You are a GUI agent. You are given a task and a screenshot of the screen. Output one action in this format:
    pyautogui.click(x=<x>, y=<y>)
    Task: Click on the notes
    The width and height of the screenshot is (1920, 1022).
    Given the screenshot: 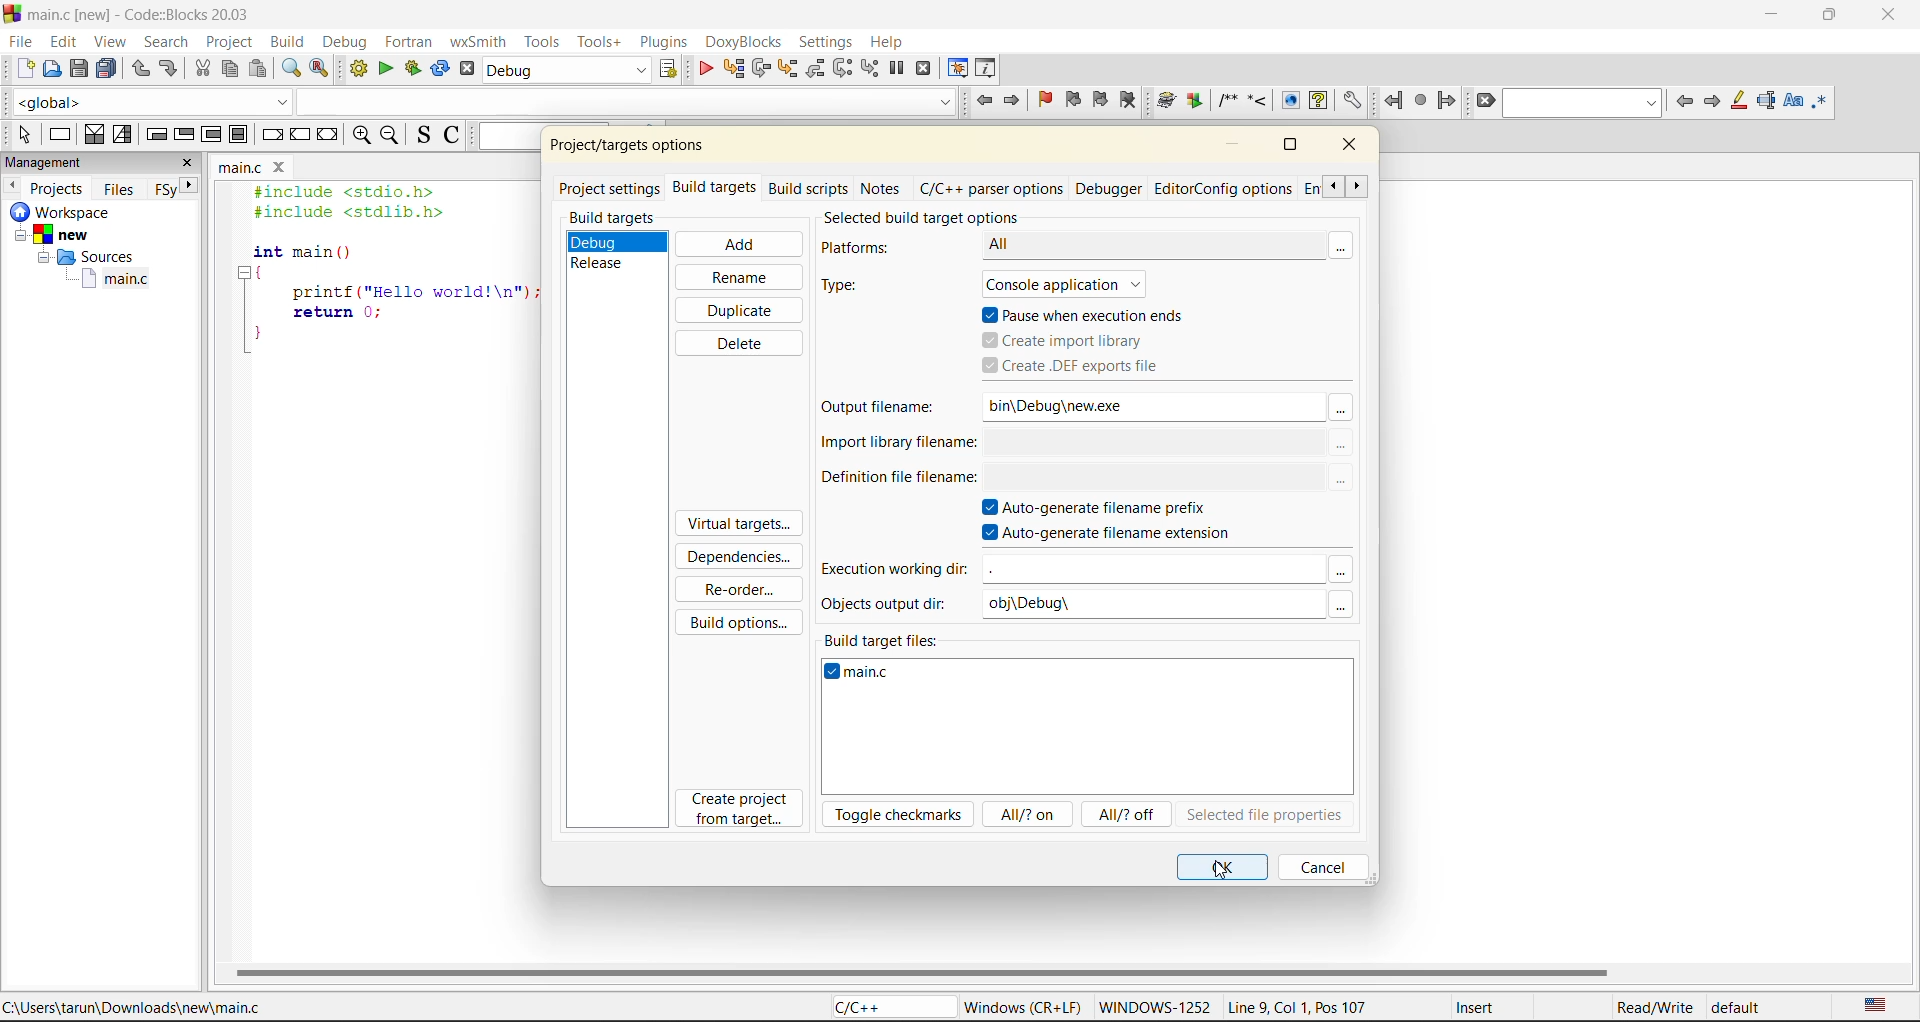 What is the action you would take?
    pyautogui.click(x=883, y=186)
    